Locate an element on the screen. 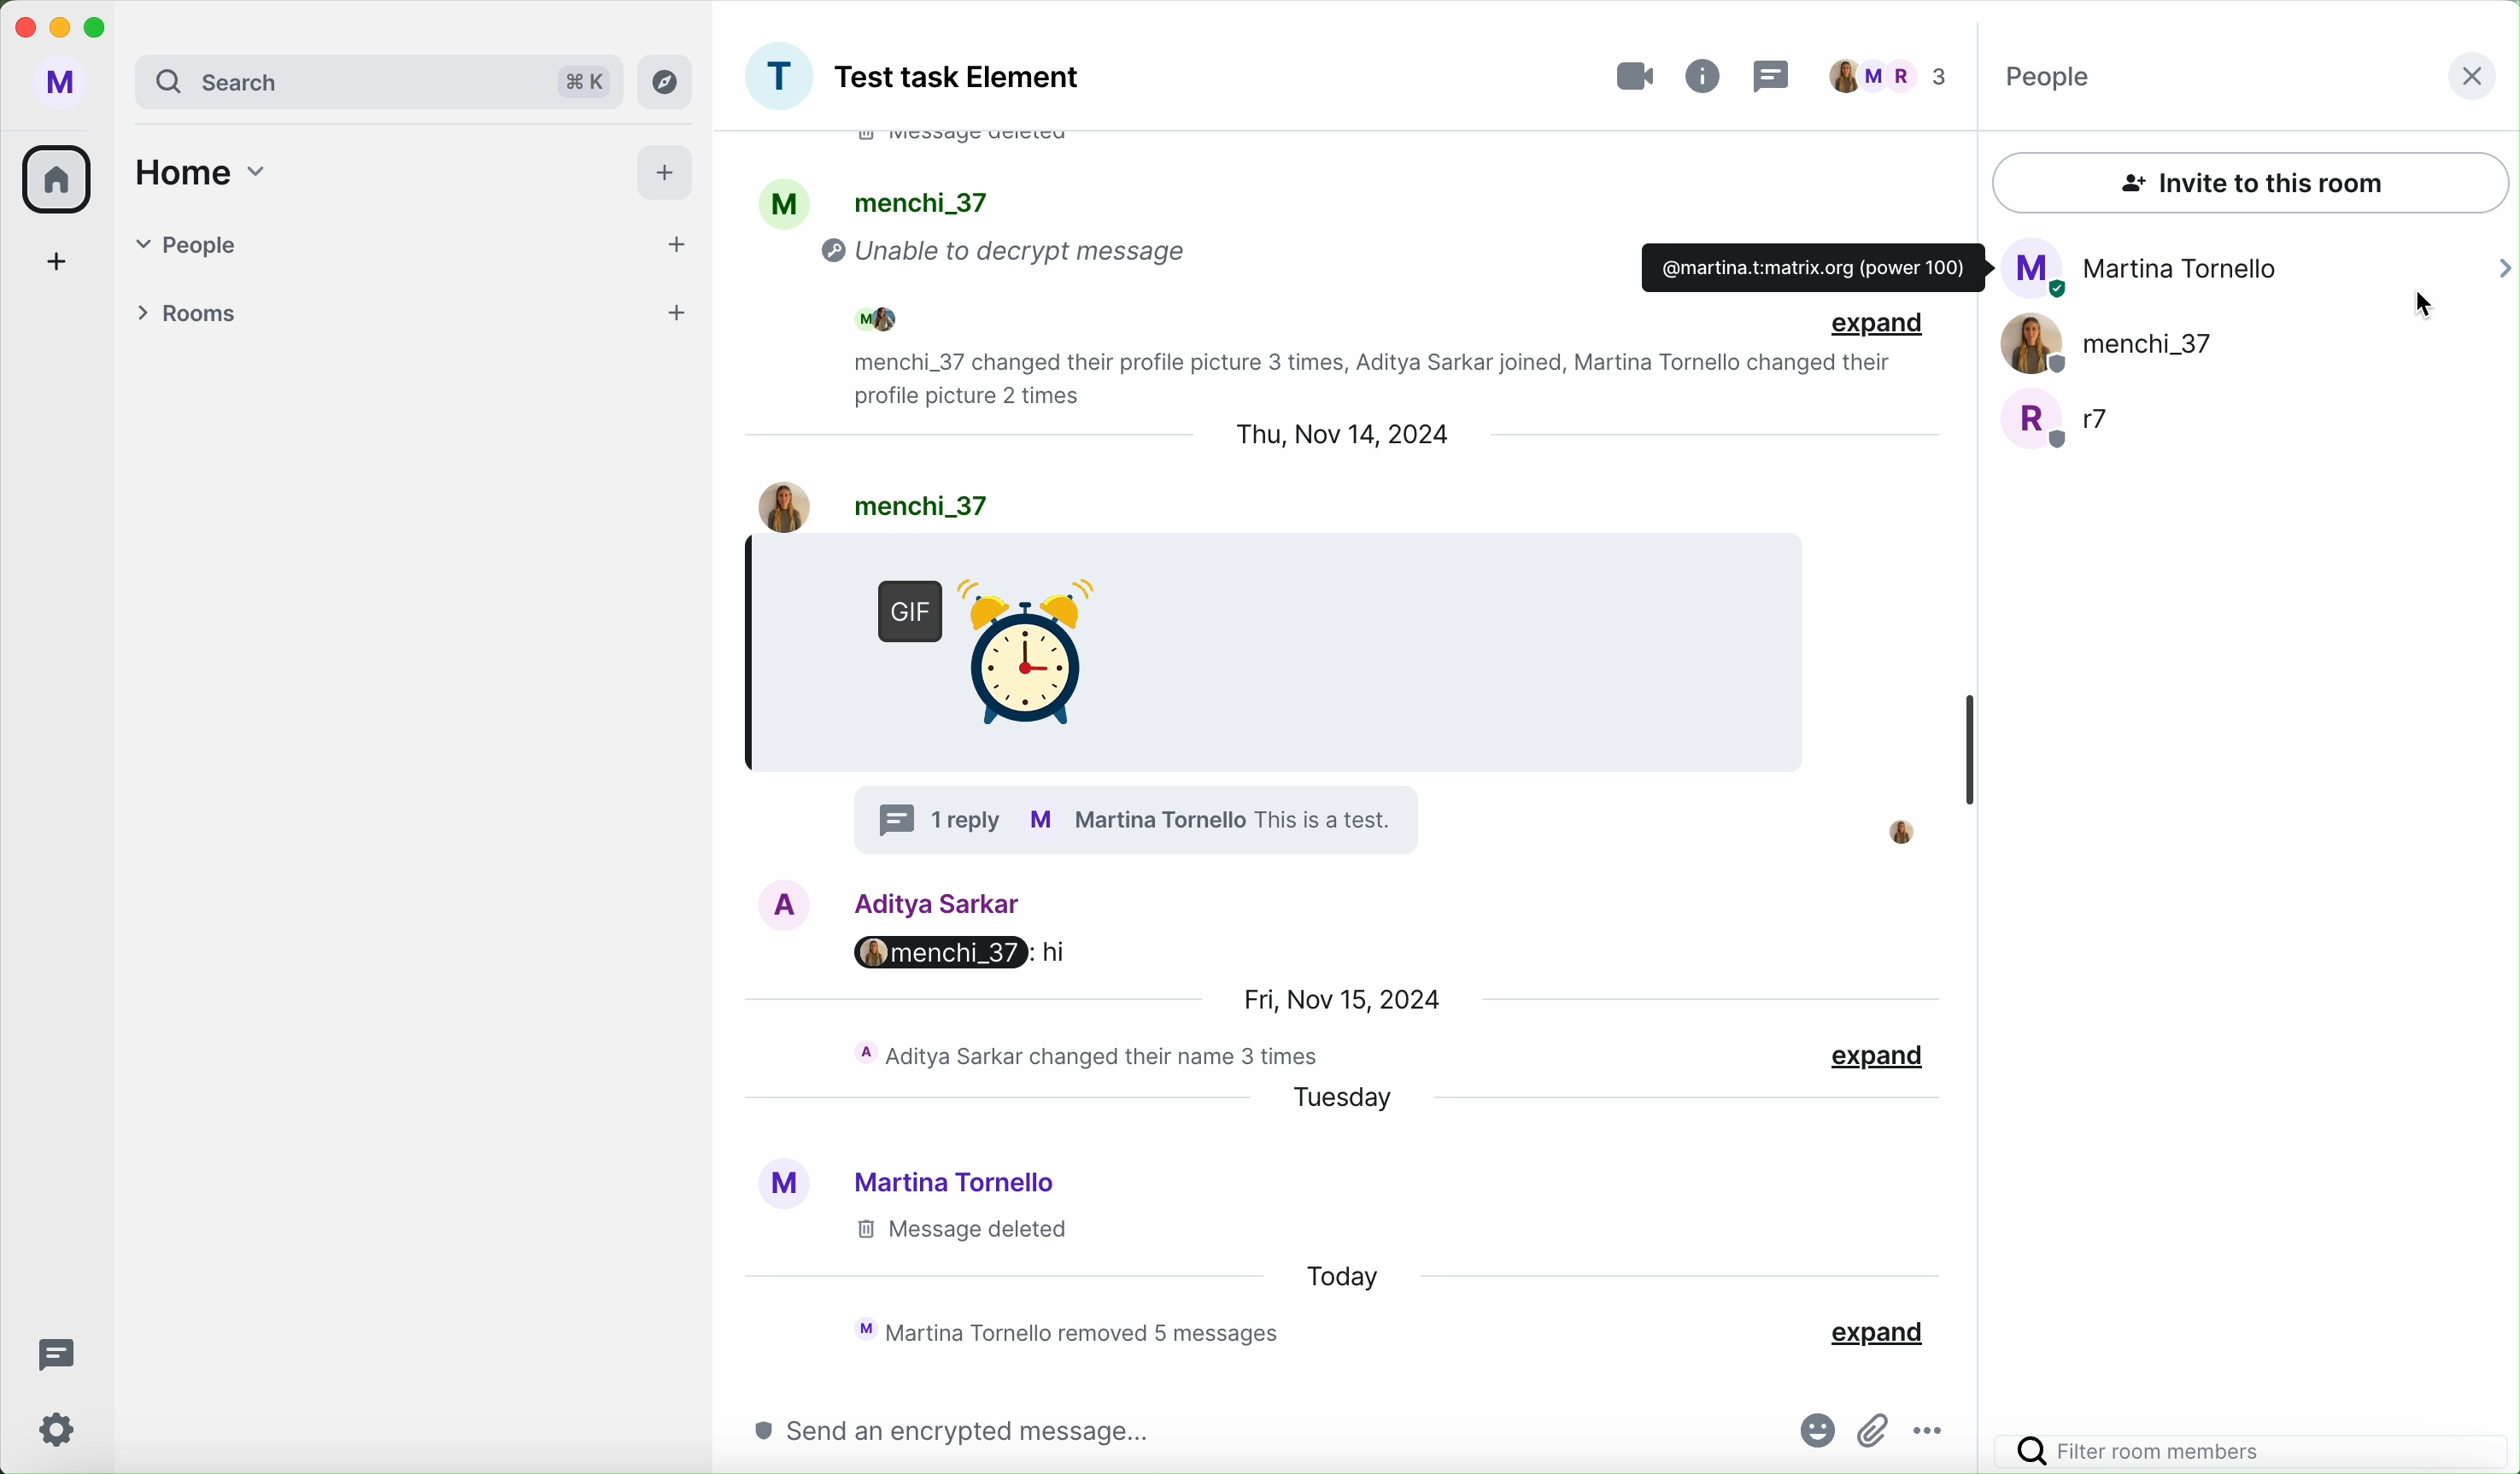 This screenshot has height=1474, width=2520. today is located at coordinates (1340, 1275).